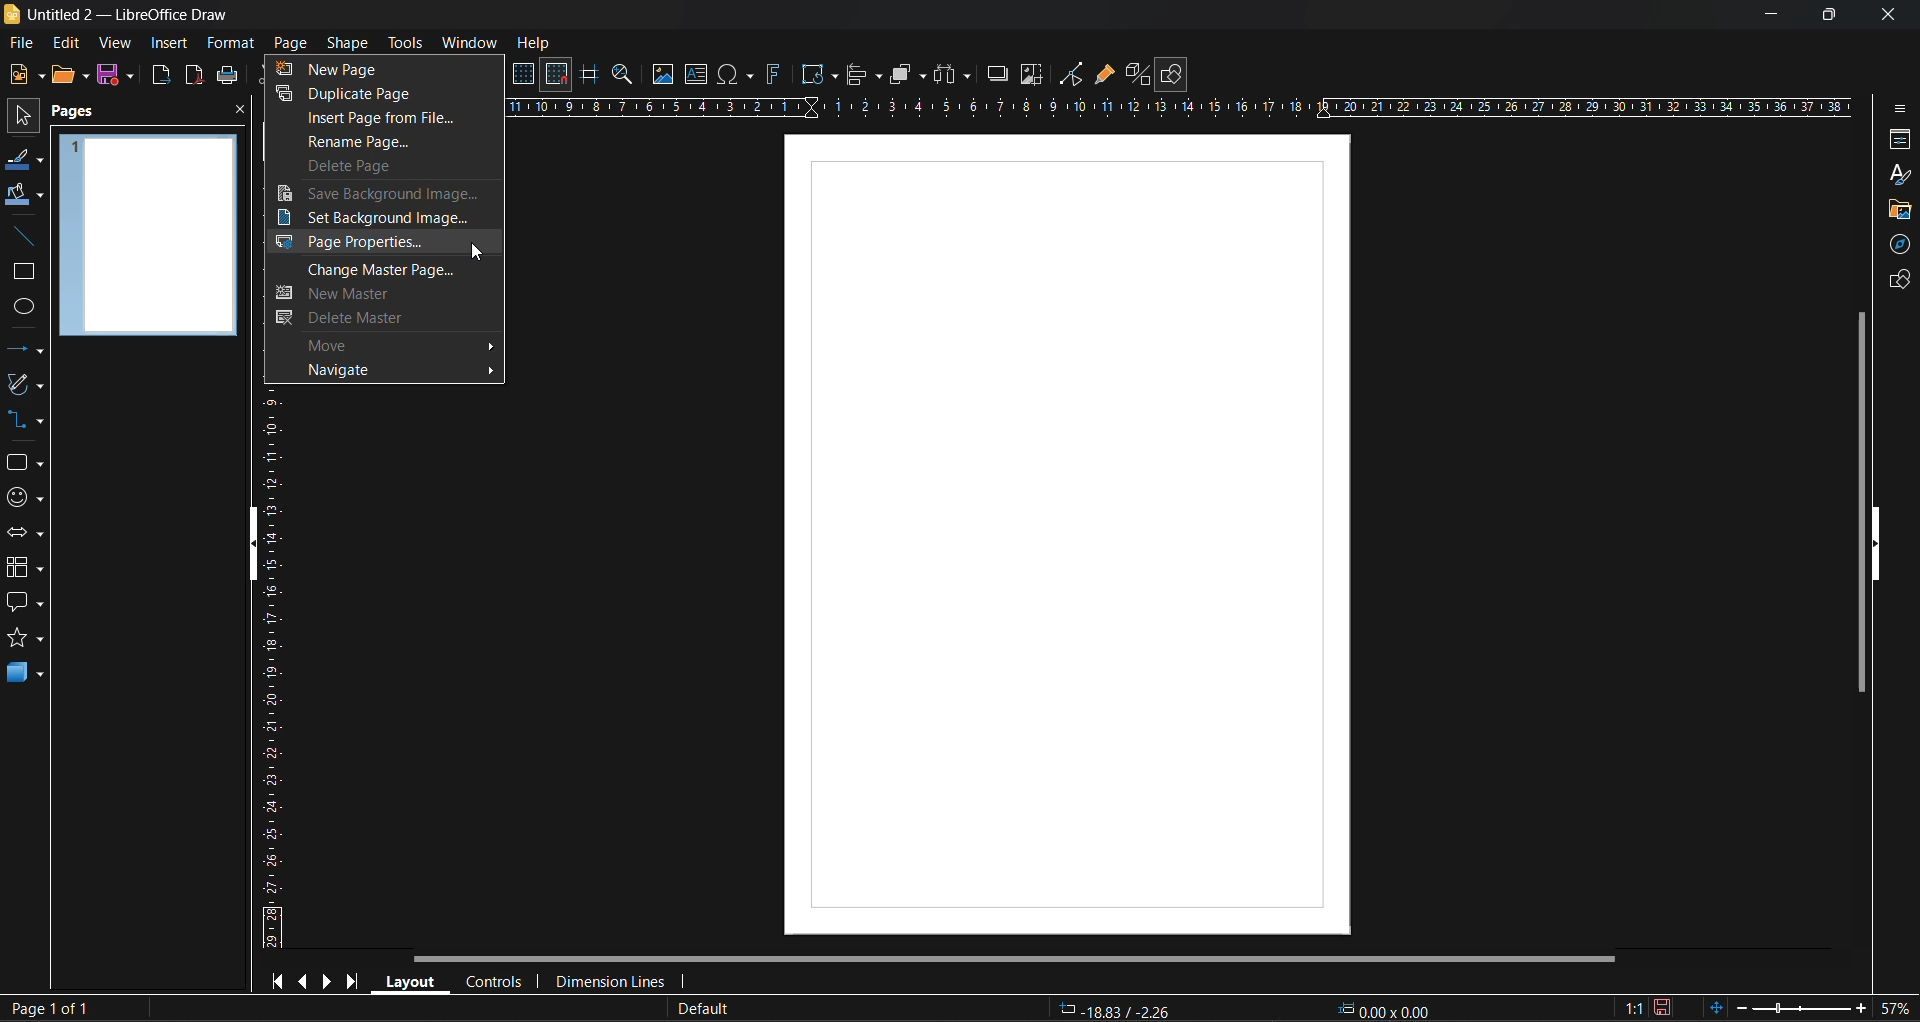 The height and width of the screenshot is (1022, 1920). Describe the element at coordinates (23, 272) in the screenshot. I see `rectangle` at that location.